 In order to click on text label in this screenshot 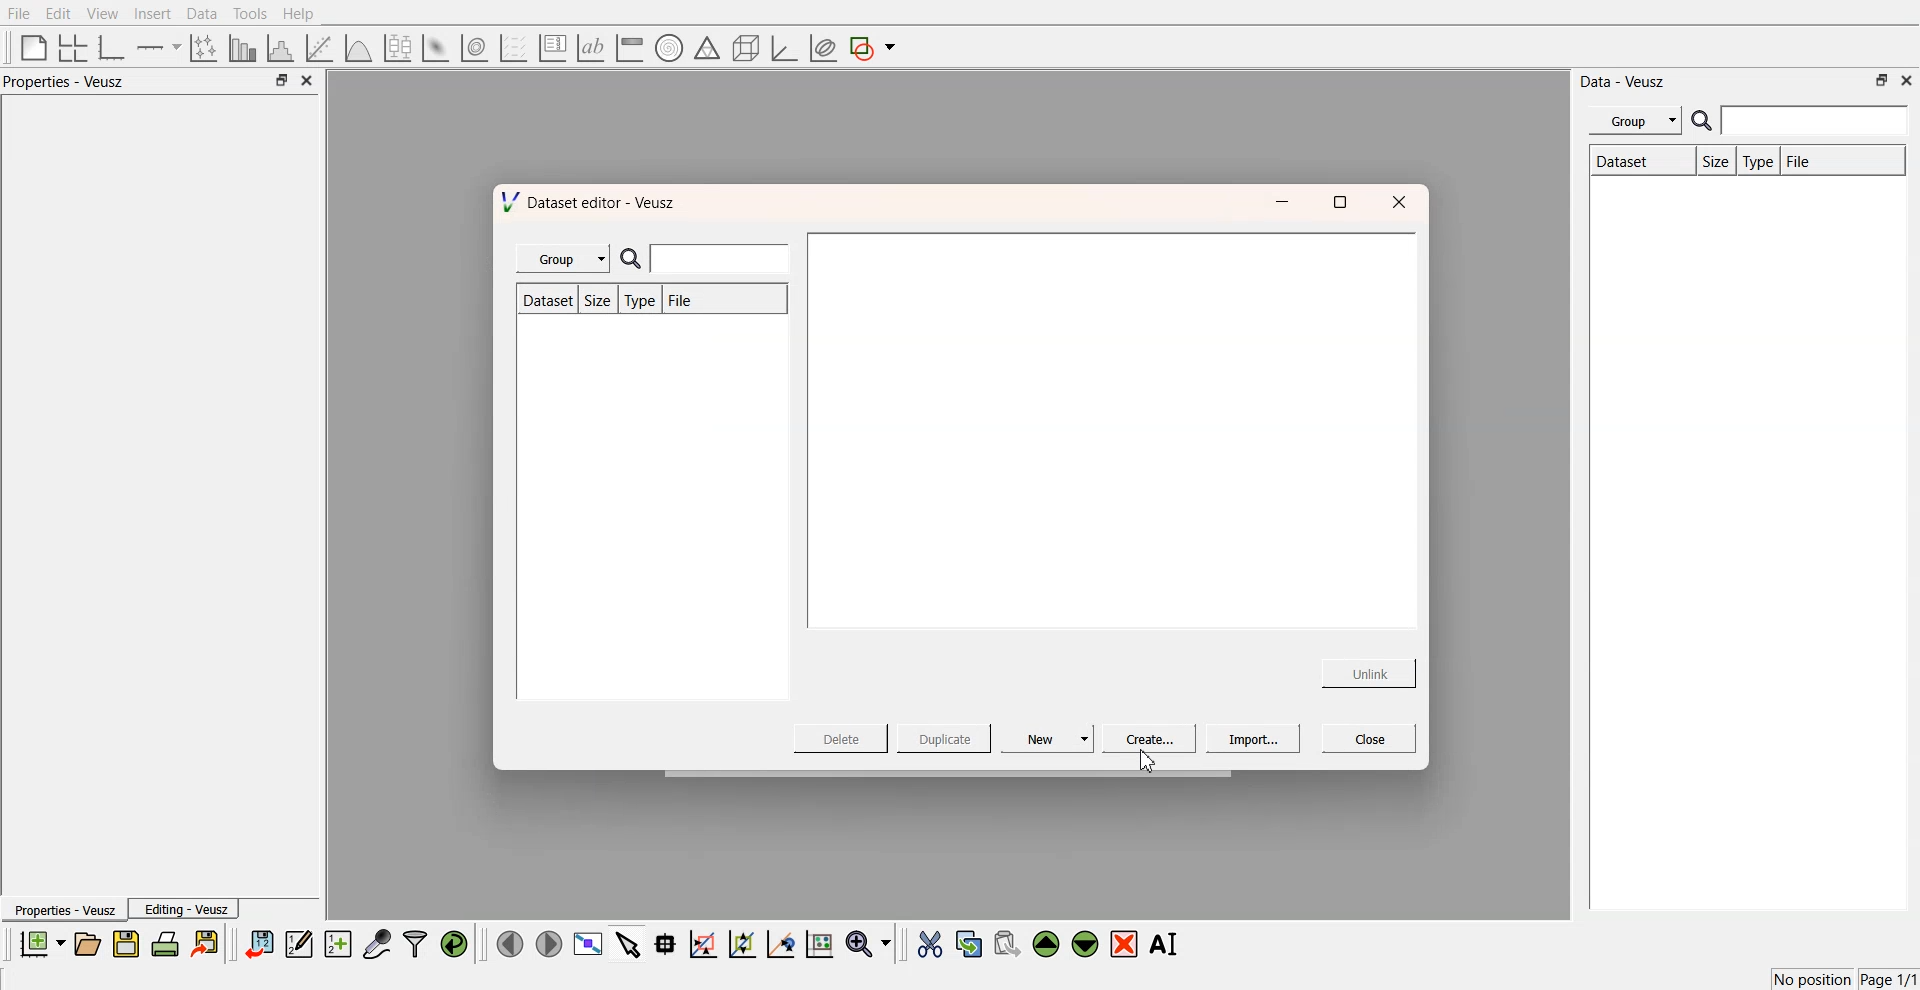, I will do `click(588, 48)`.